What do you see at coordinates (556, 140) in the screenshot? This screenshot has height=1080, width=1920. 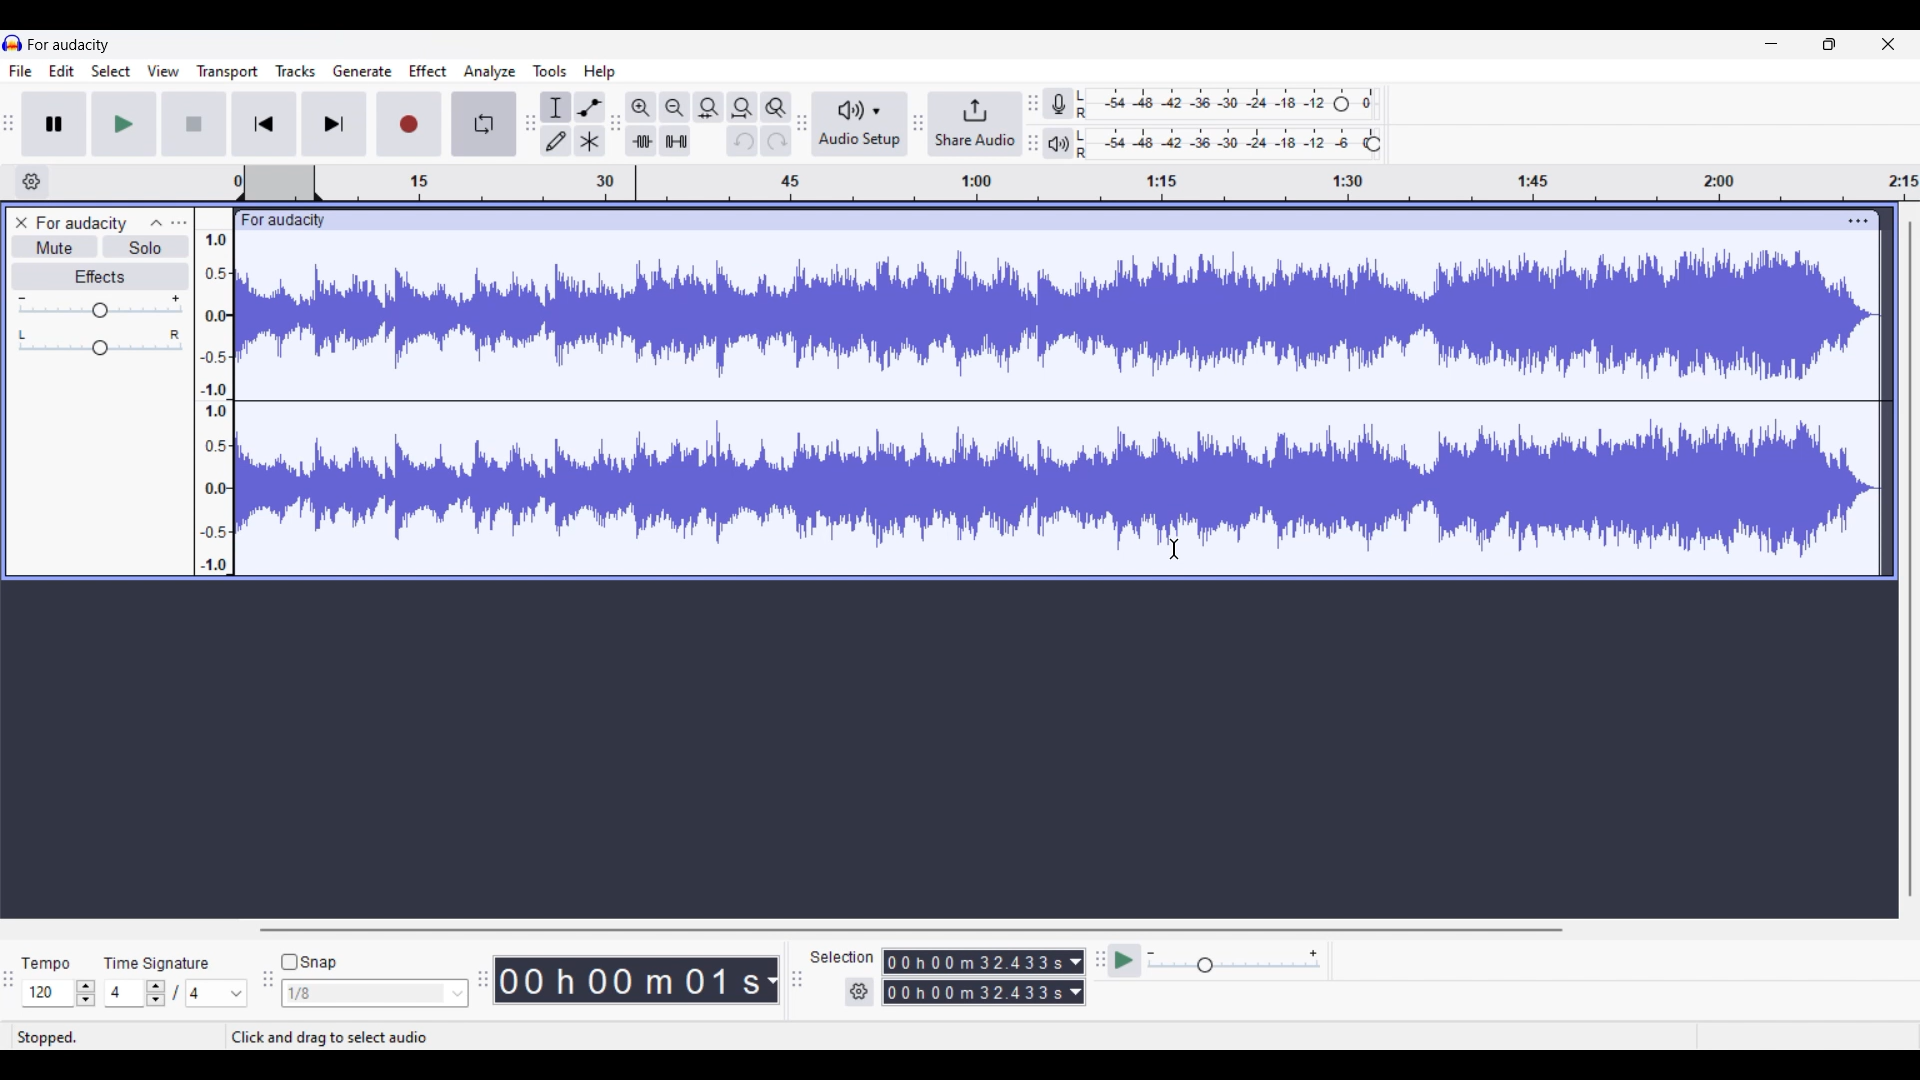 I see `Draw tool` at bounding box center [556, 140].